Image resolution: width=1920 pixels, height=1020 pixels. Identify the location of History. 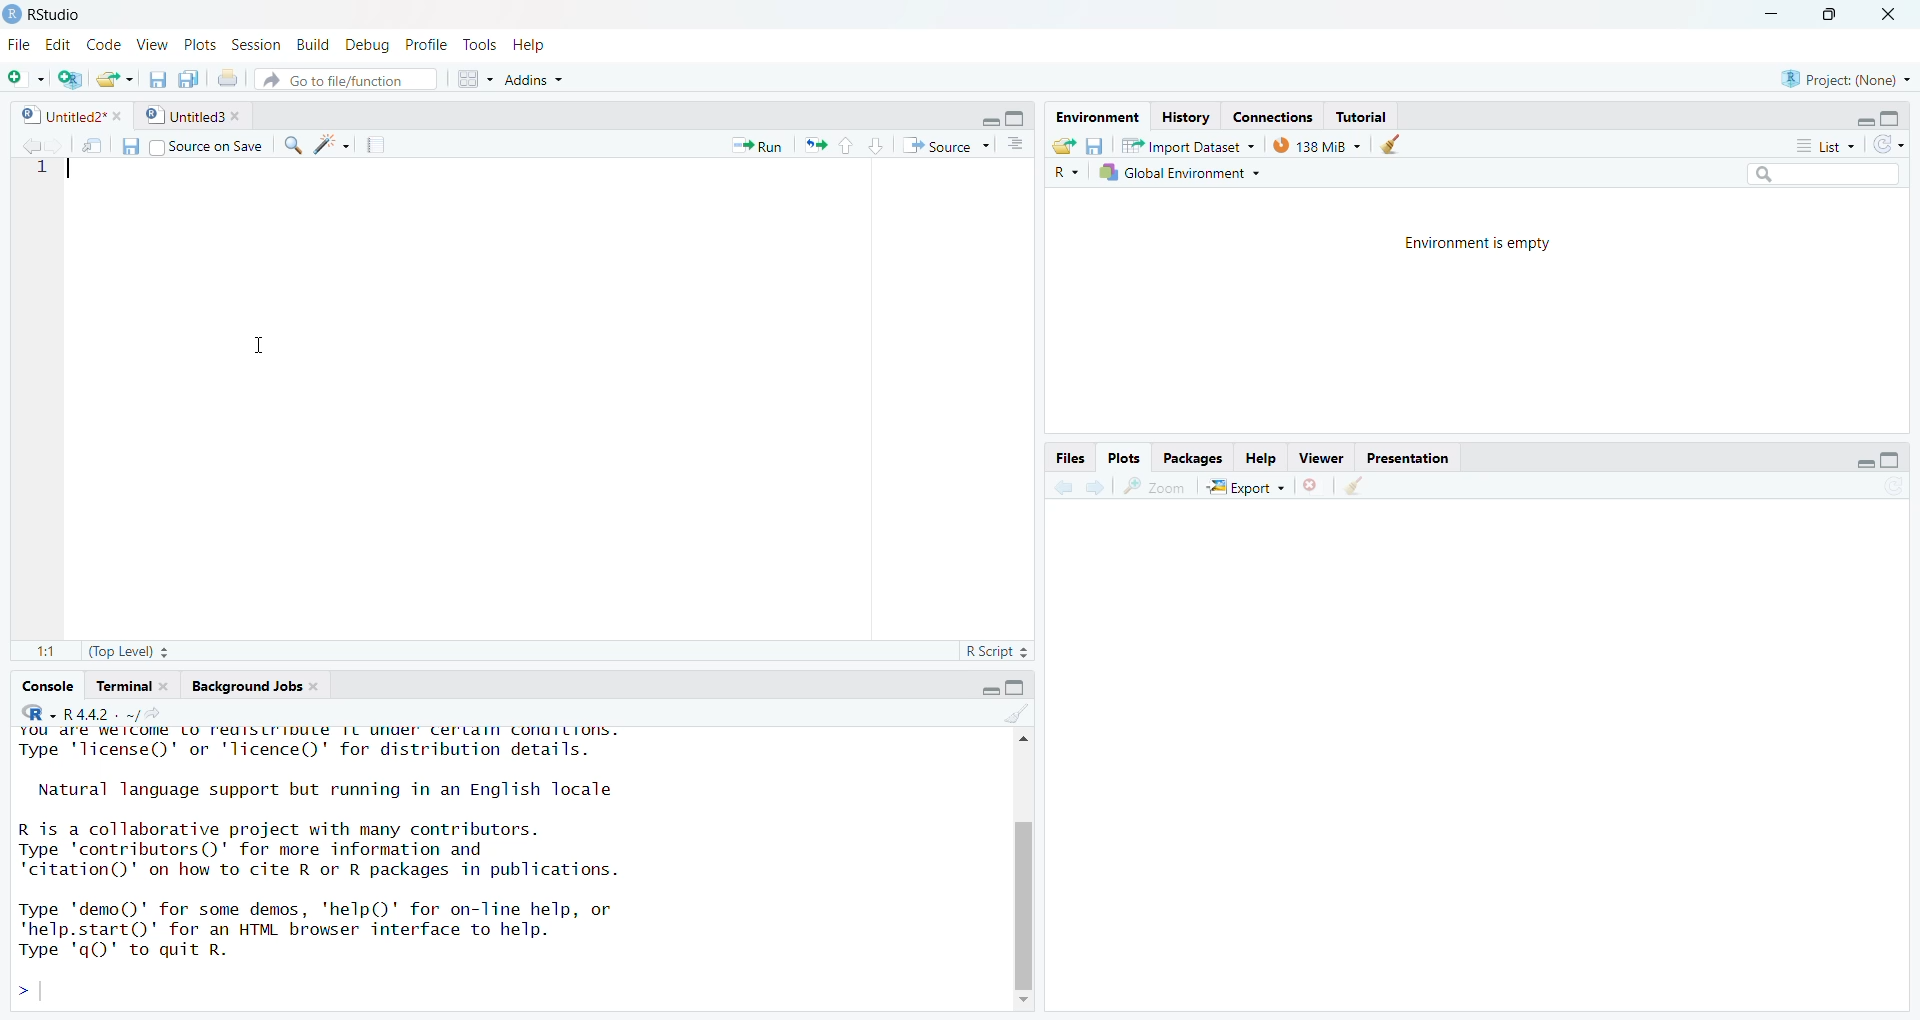
(1183, 114).